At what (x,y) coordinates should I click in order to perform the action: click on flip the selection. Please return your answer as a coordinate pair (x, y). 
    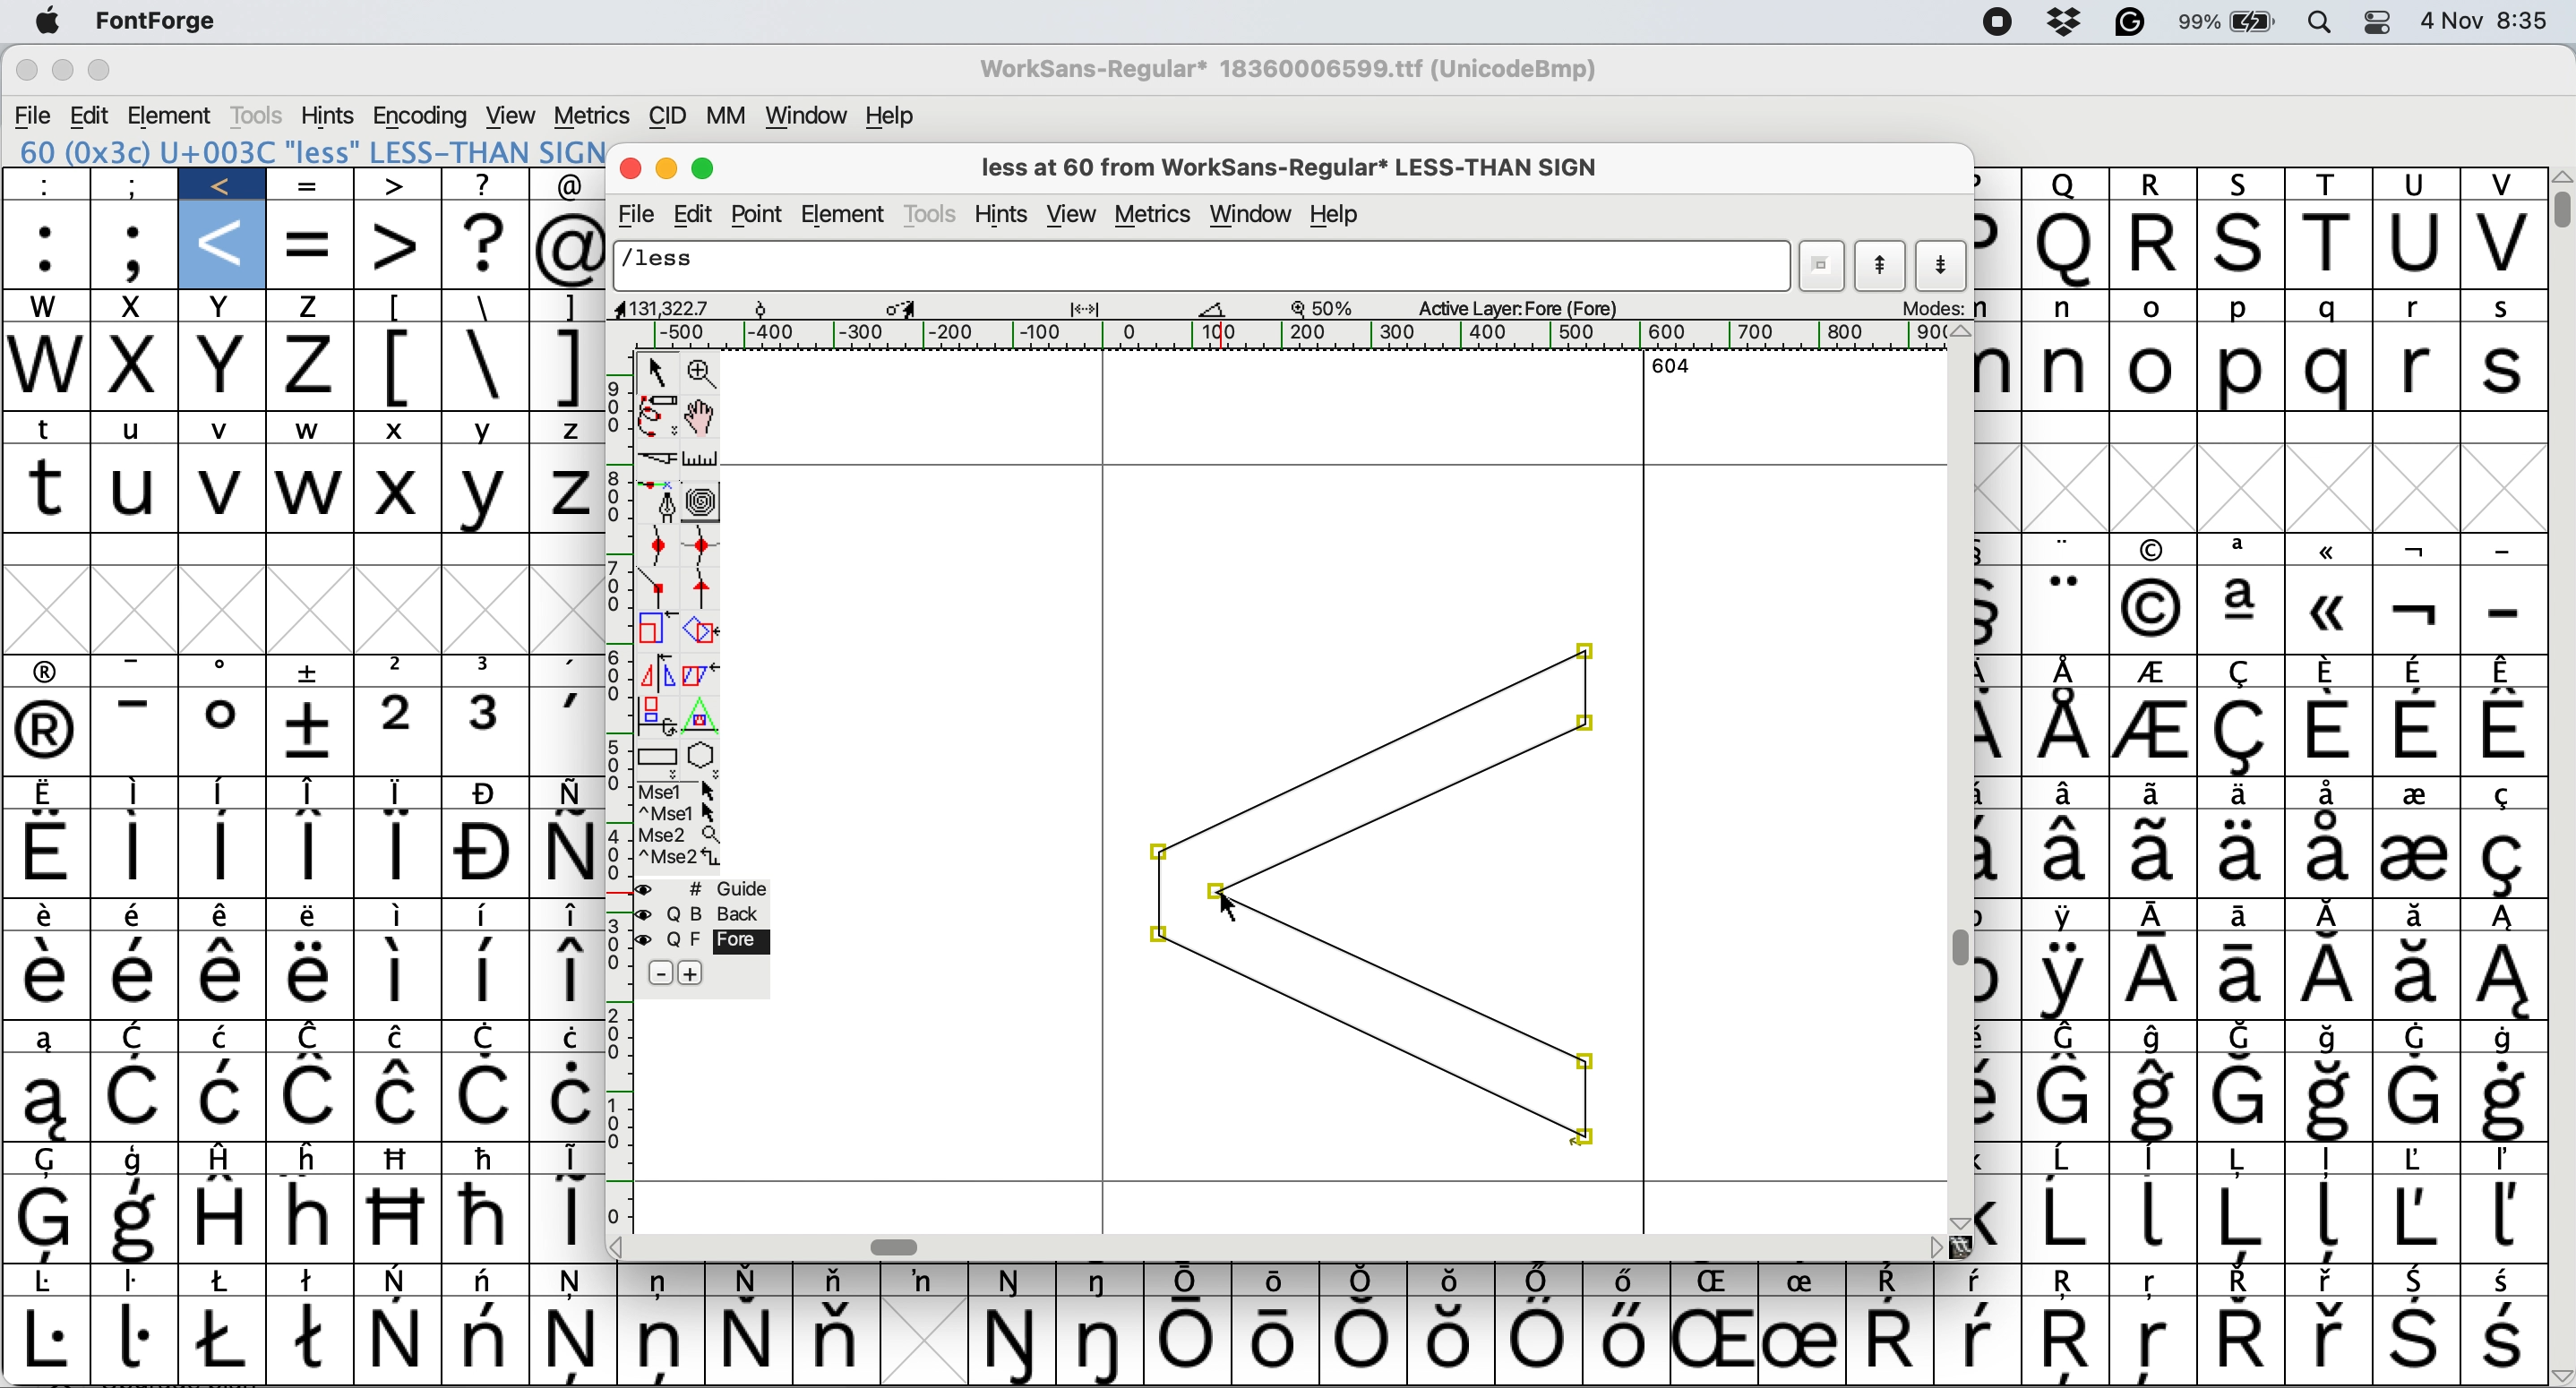
    Looking at the image, I should click on (658, 670).